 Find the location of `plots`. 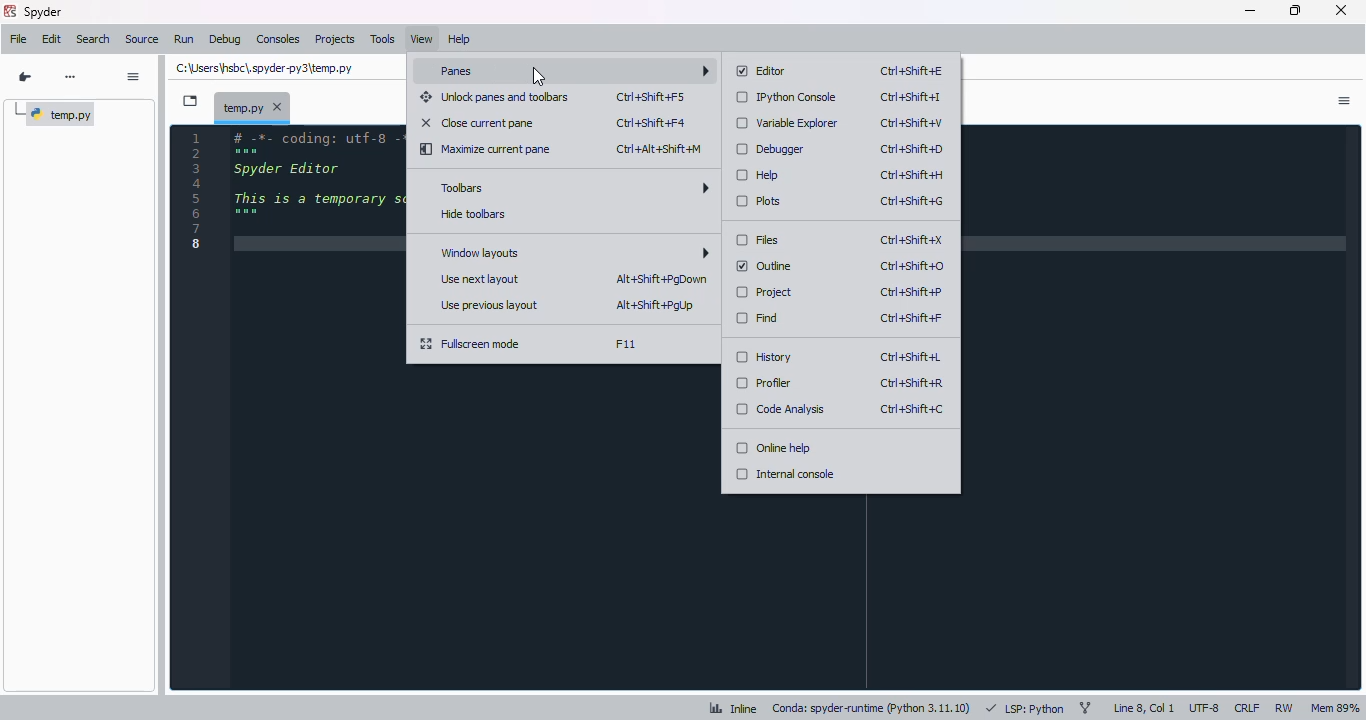

plots is located at coordinates (760, 201).